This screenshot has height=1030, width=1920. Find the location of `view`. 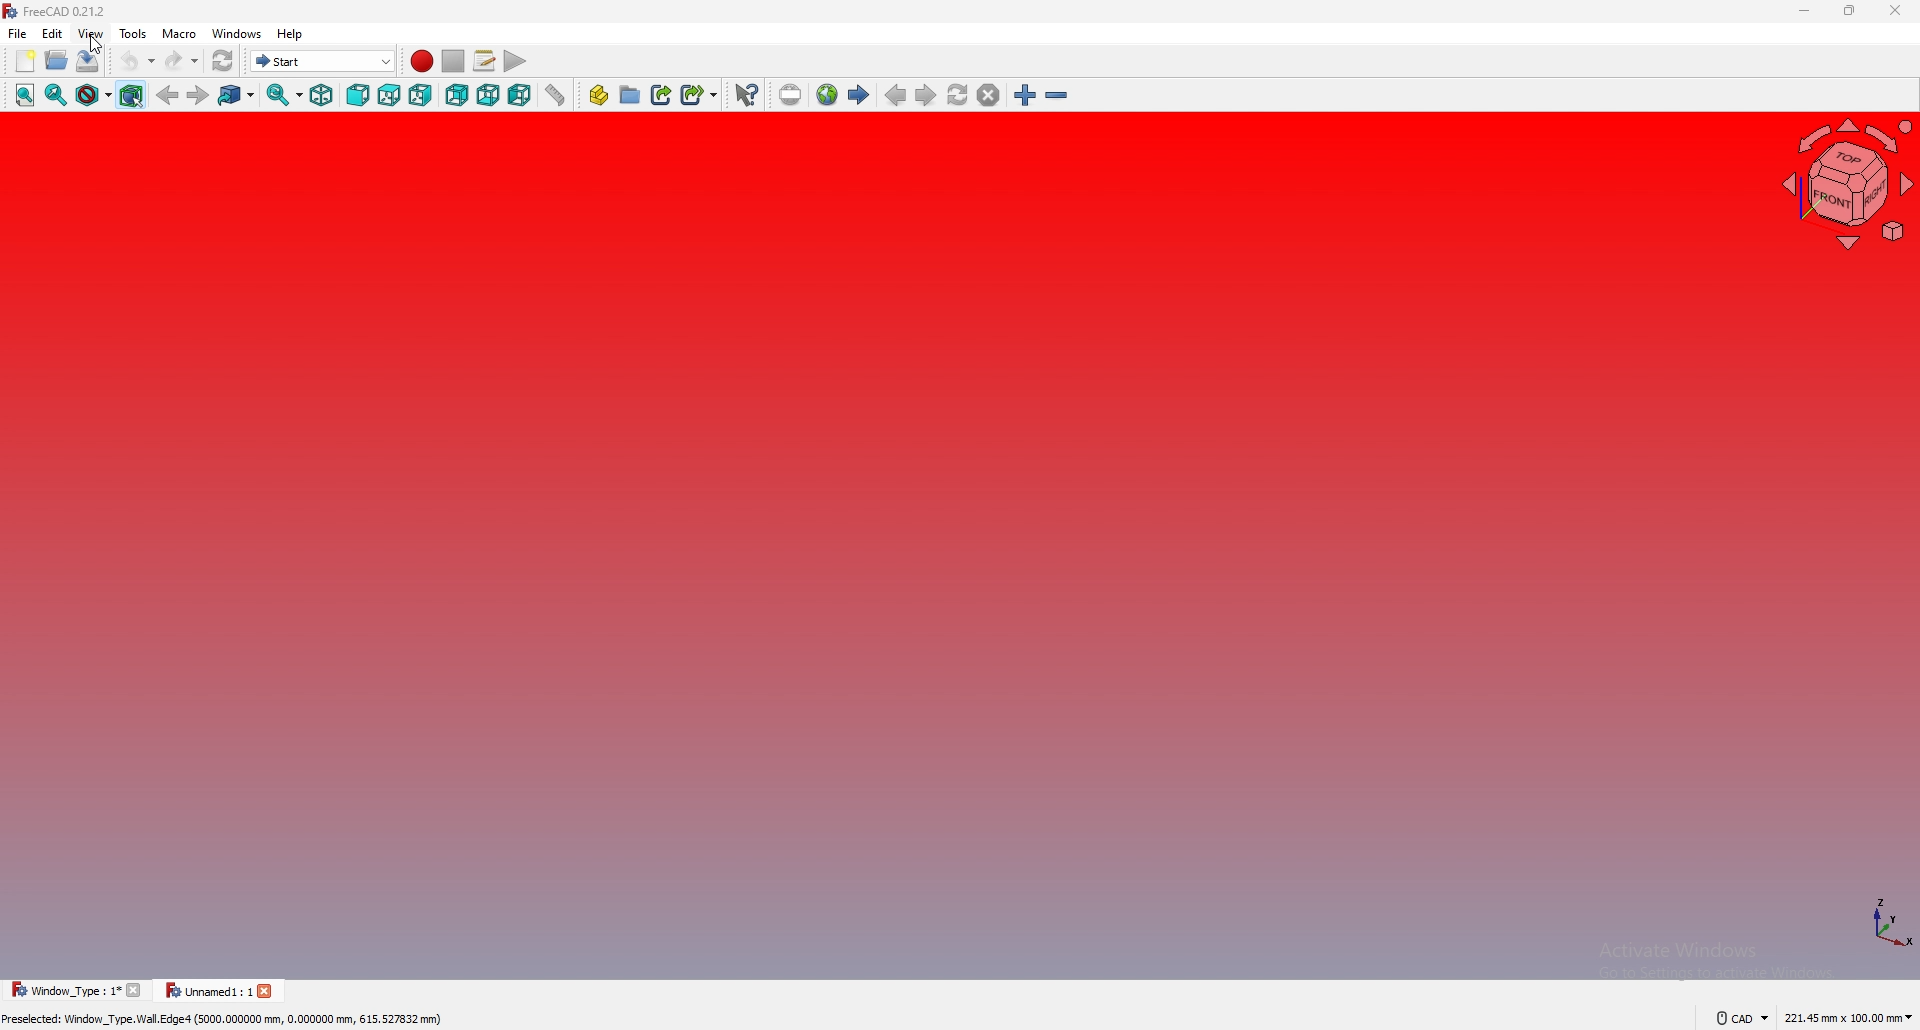

view is located at coordinates (92, 33).